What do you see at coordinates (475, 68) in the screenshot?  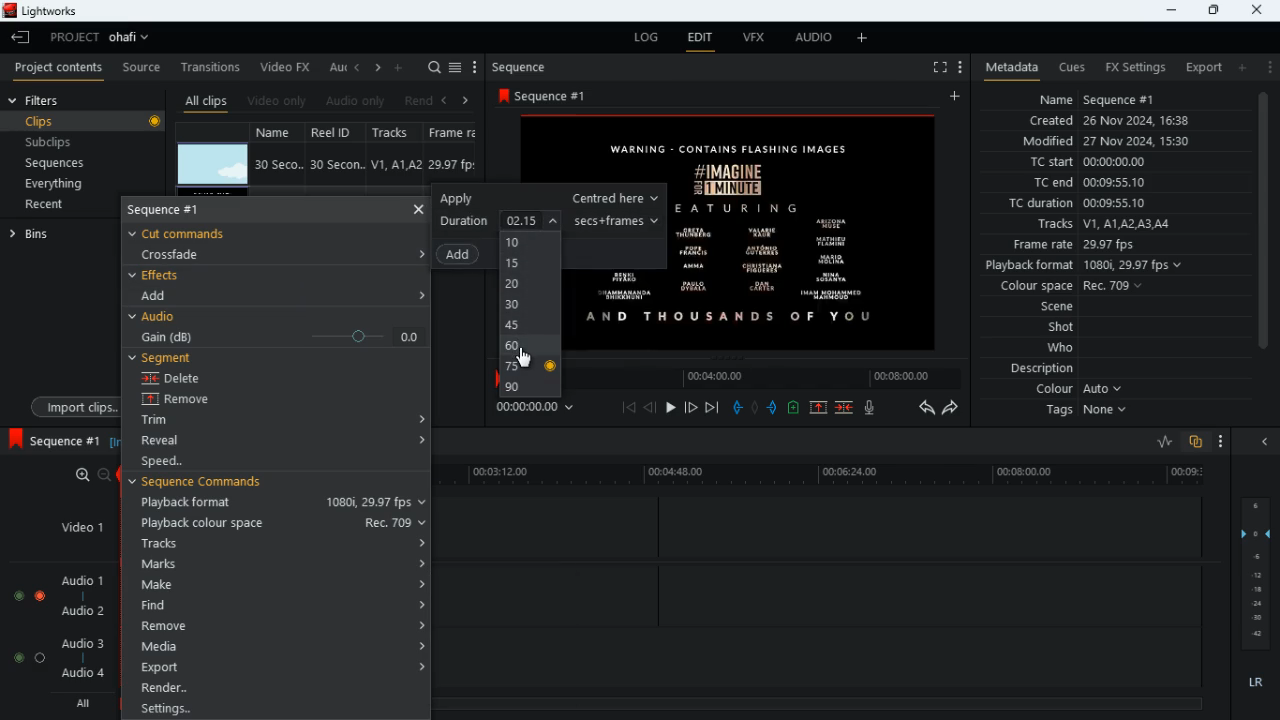 I see `menu` at bounding box center [475, 68].